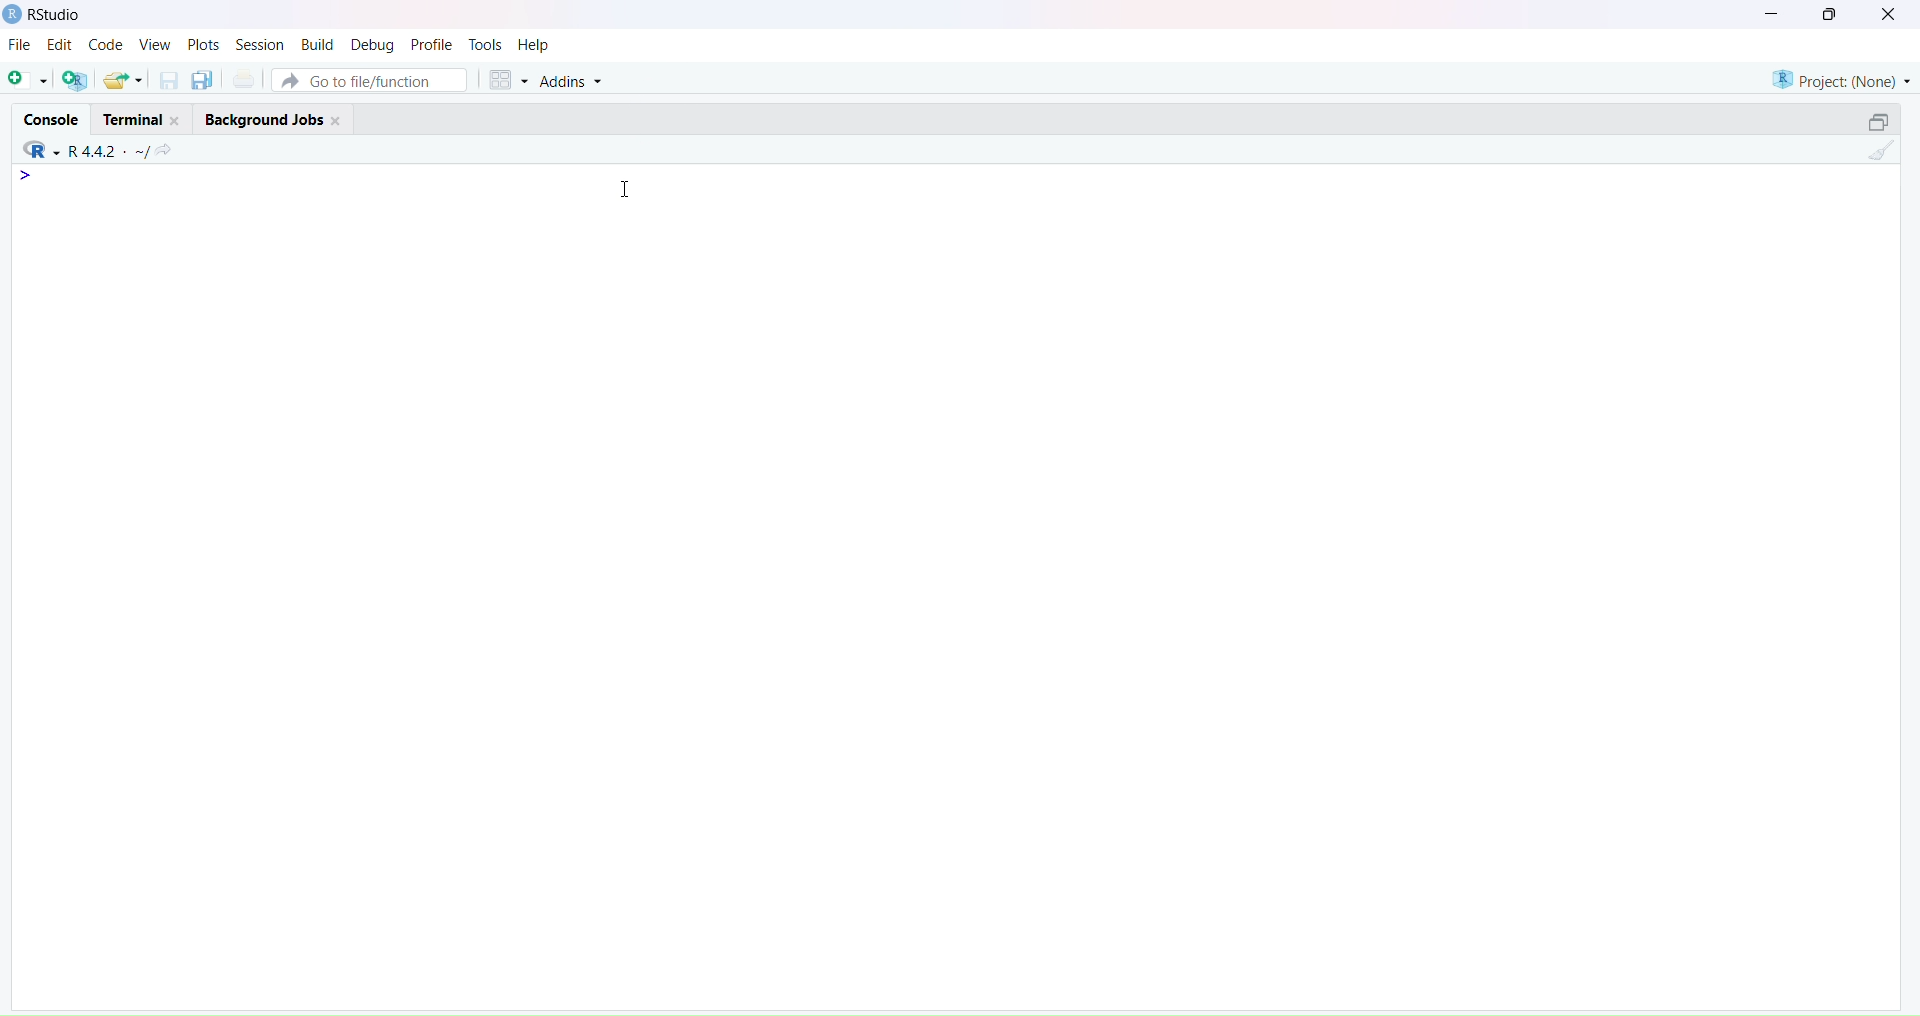 This screenshot has height=1016, width=1920. I want to click on file, so click(22, 44).